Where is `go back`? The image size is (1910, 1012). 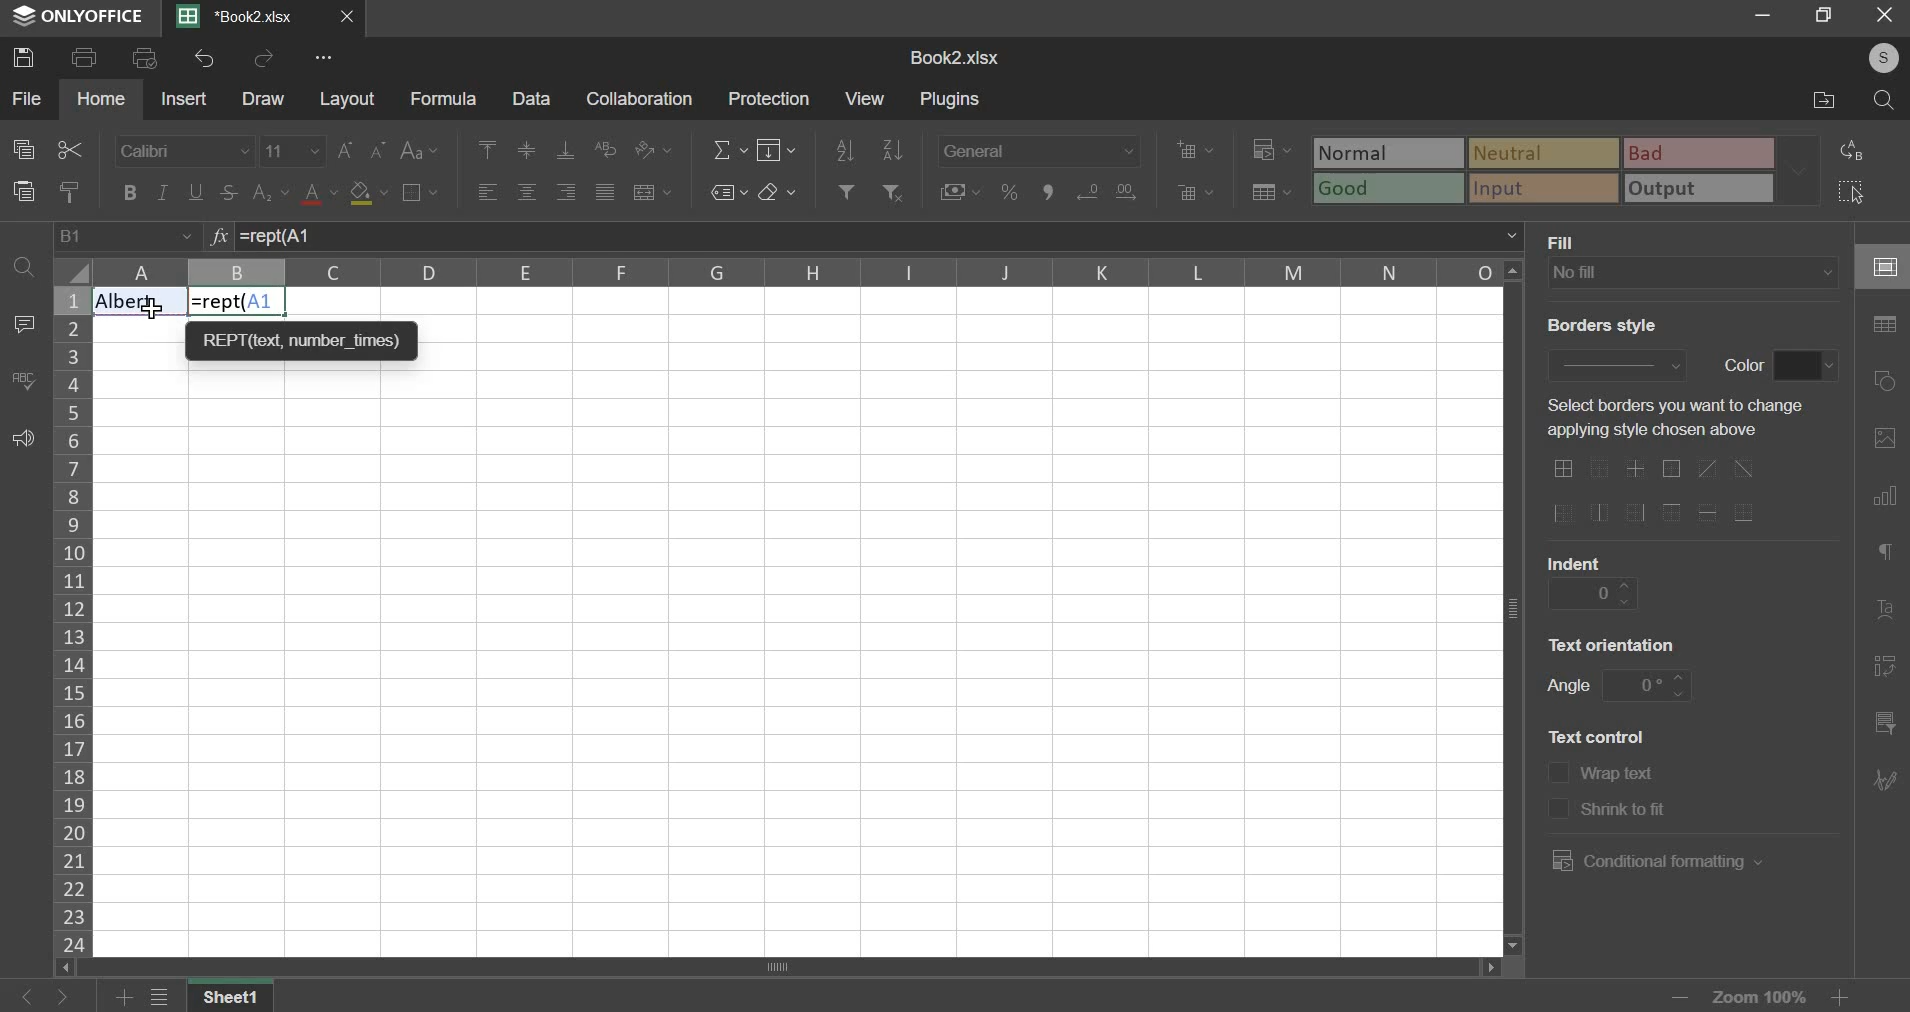 go back is located at coordinates (23, 997).